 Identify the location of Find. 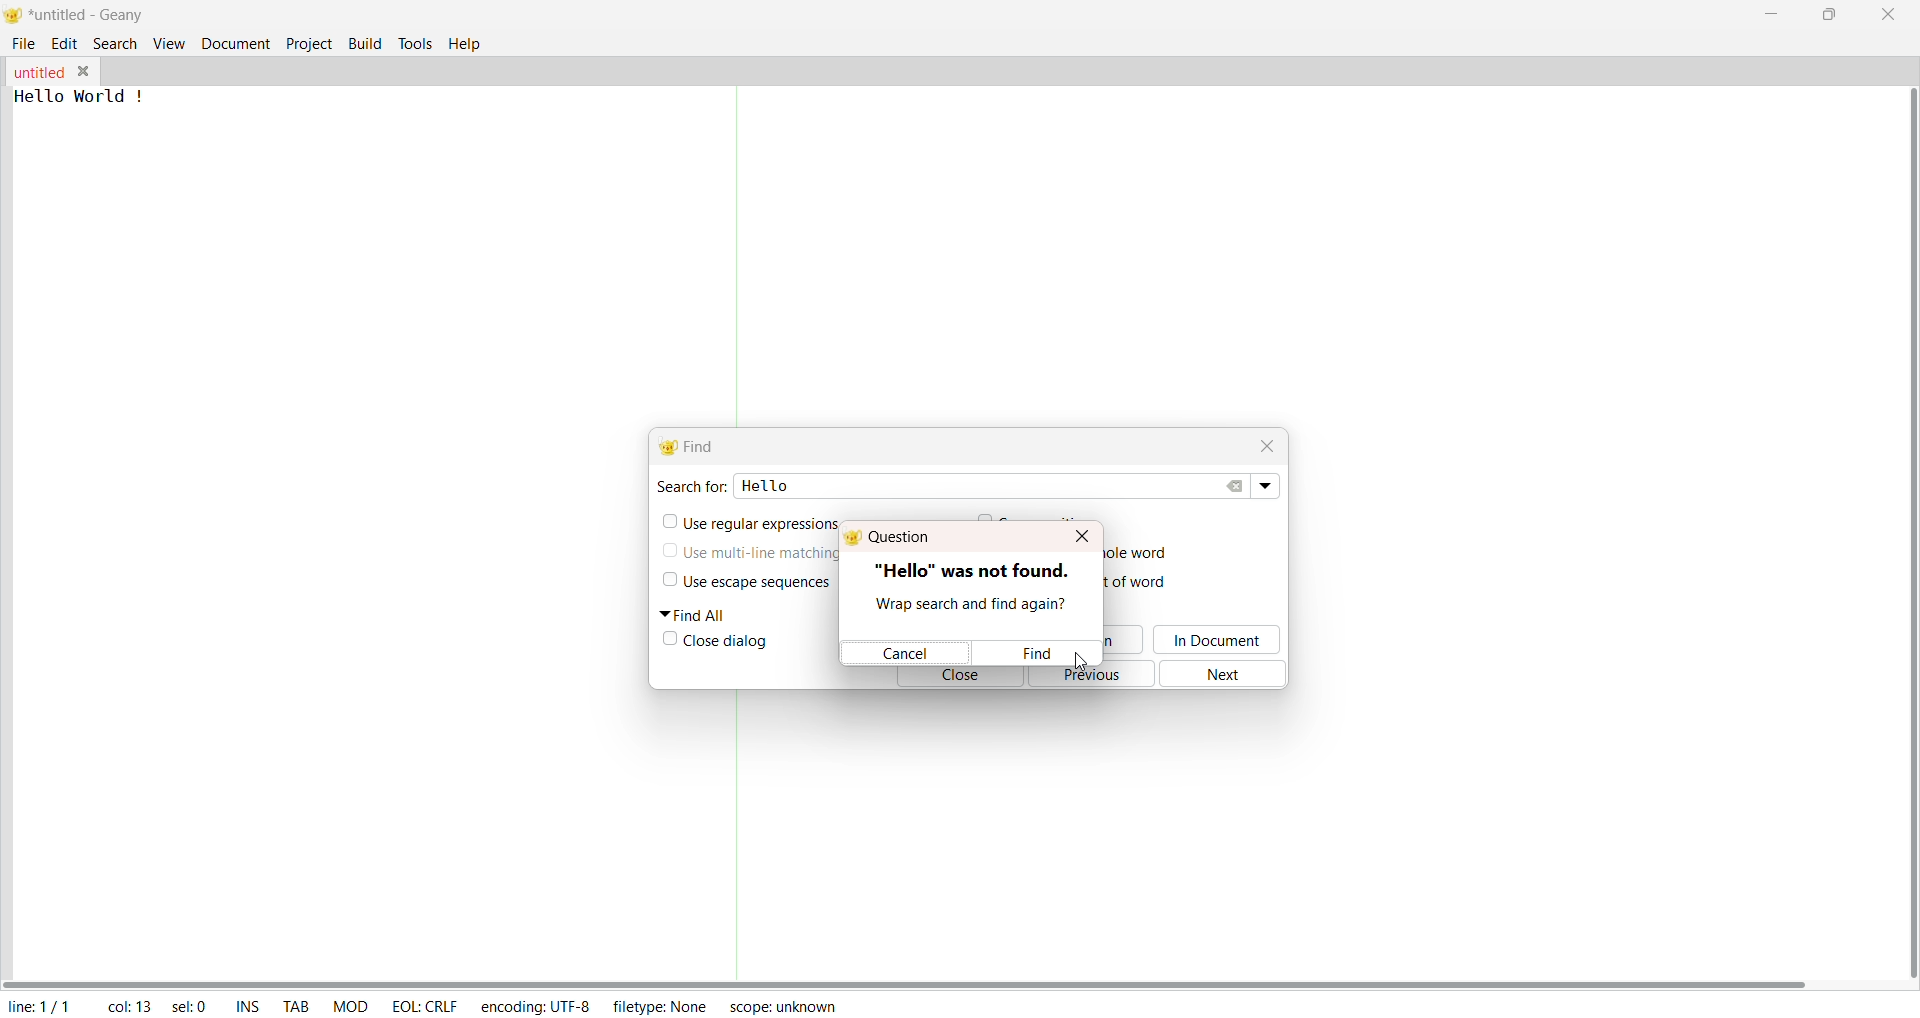
(695, 444).